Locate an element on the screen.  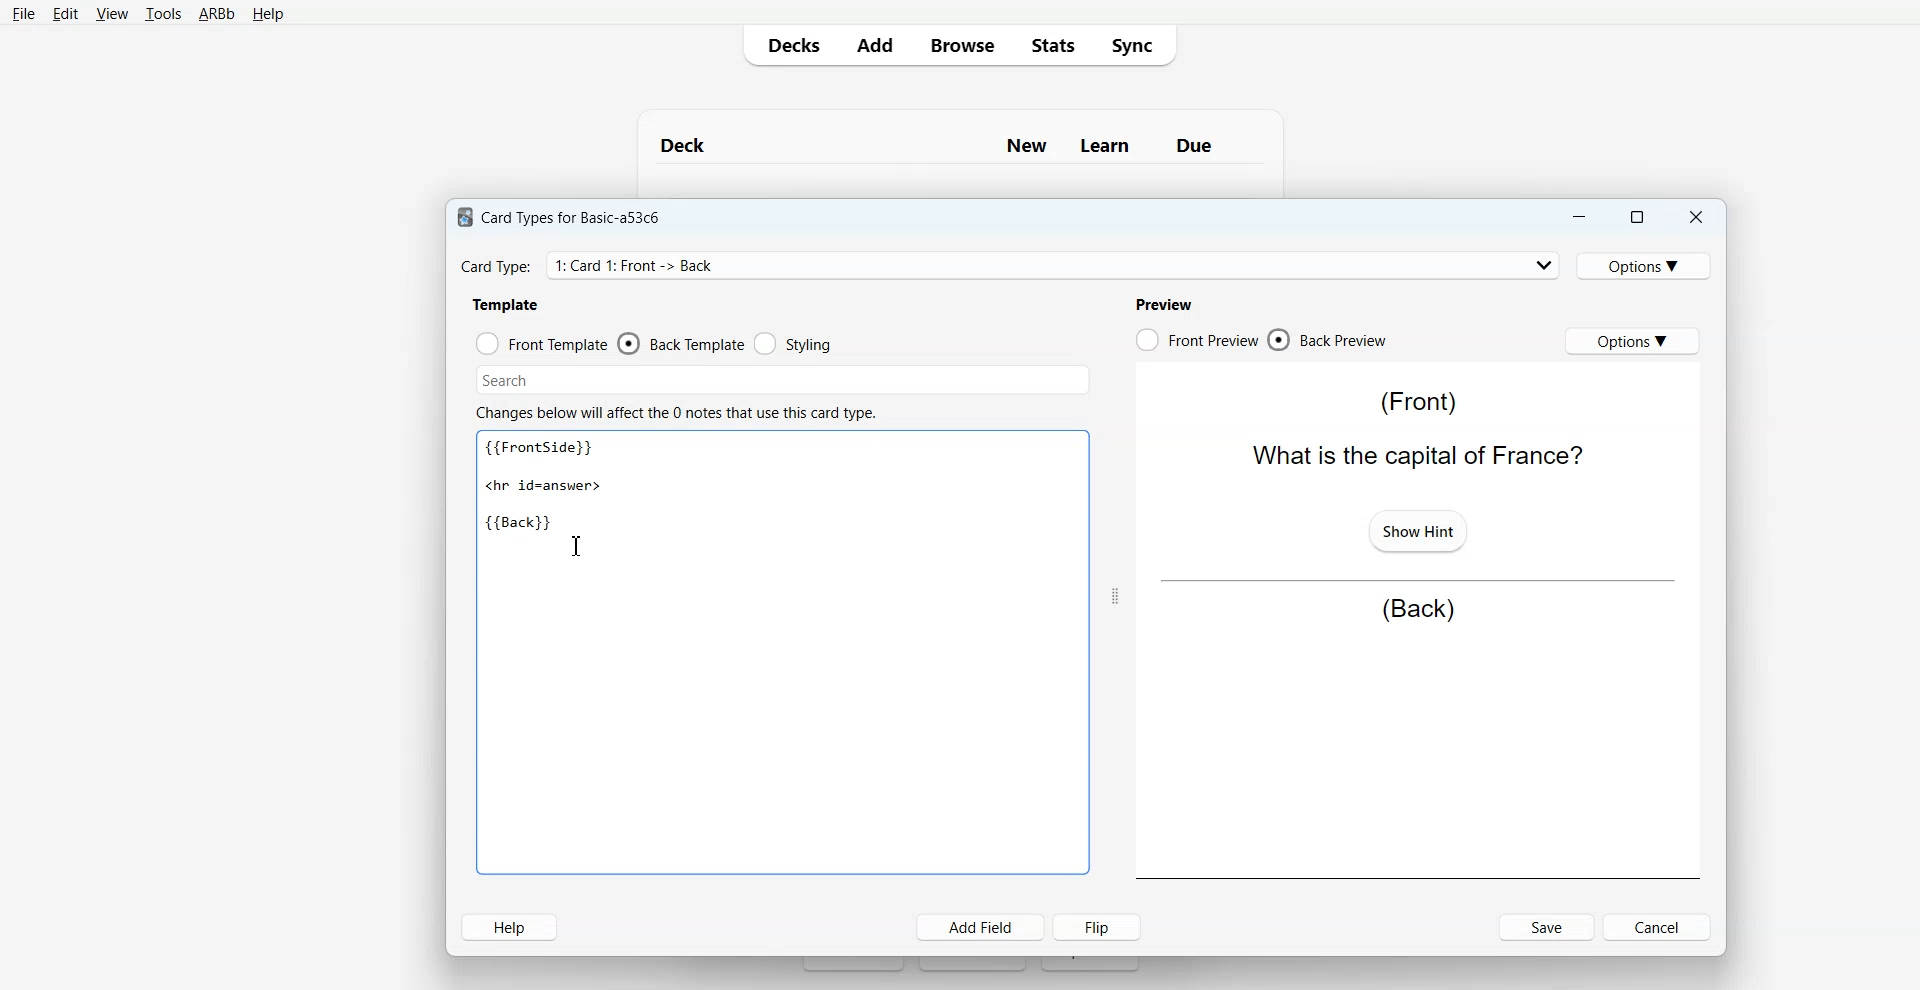
Save is located at coordinates (1548, 927).